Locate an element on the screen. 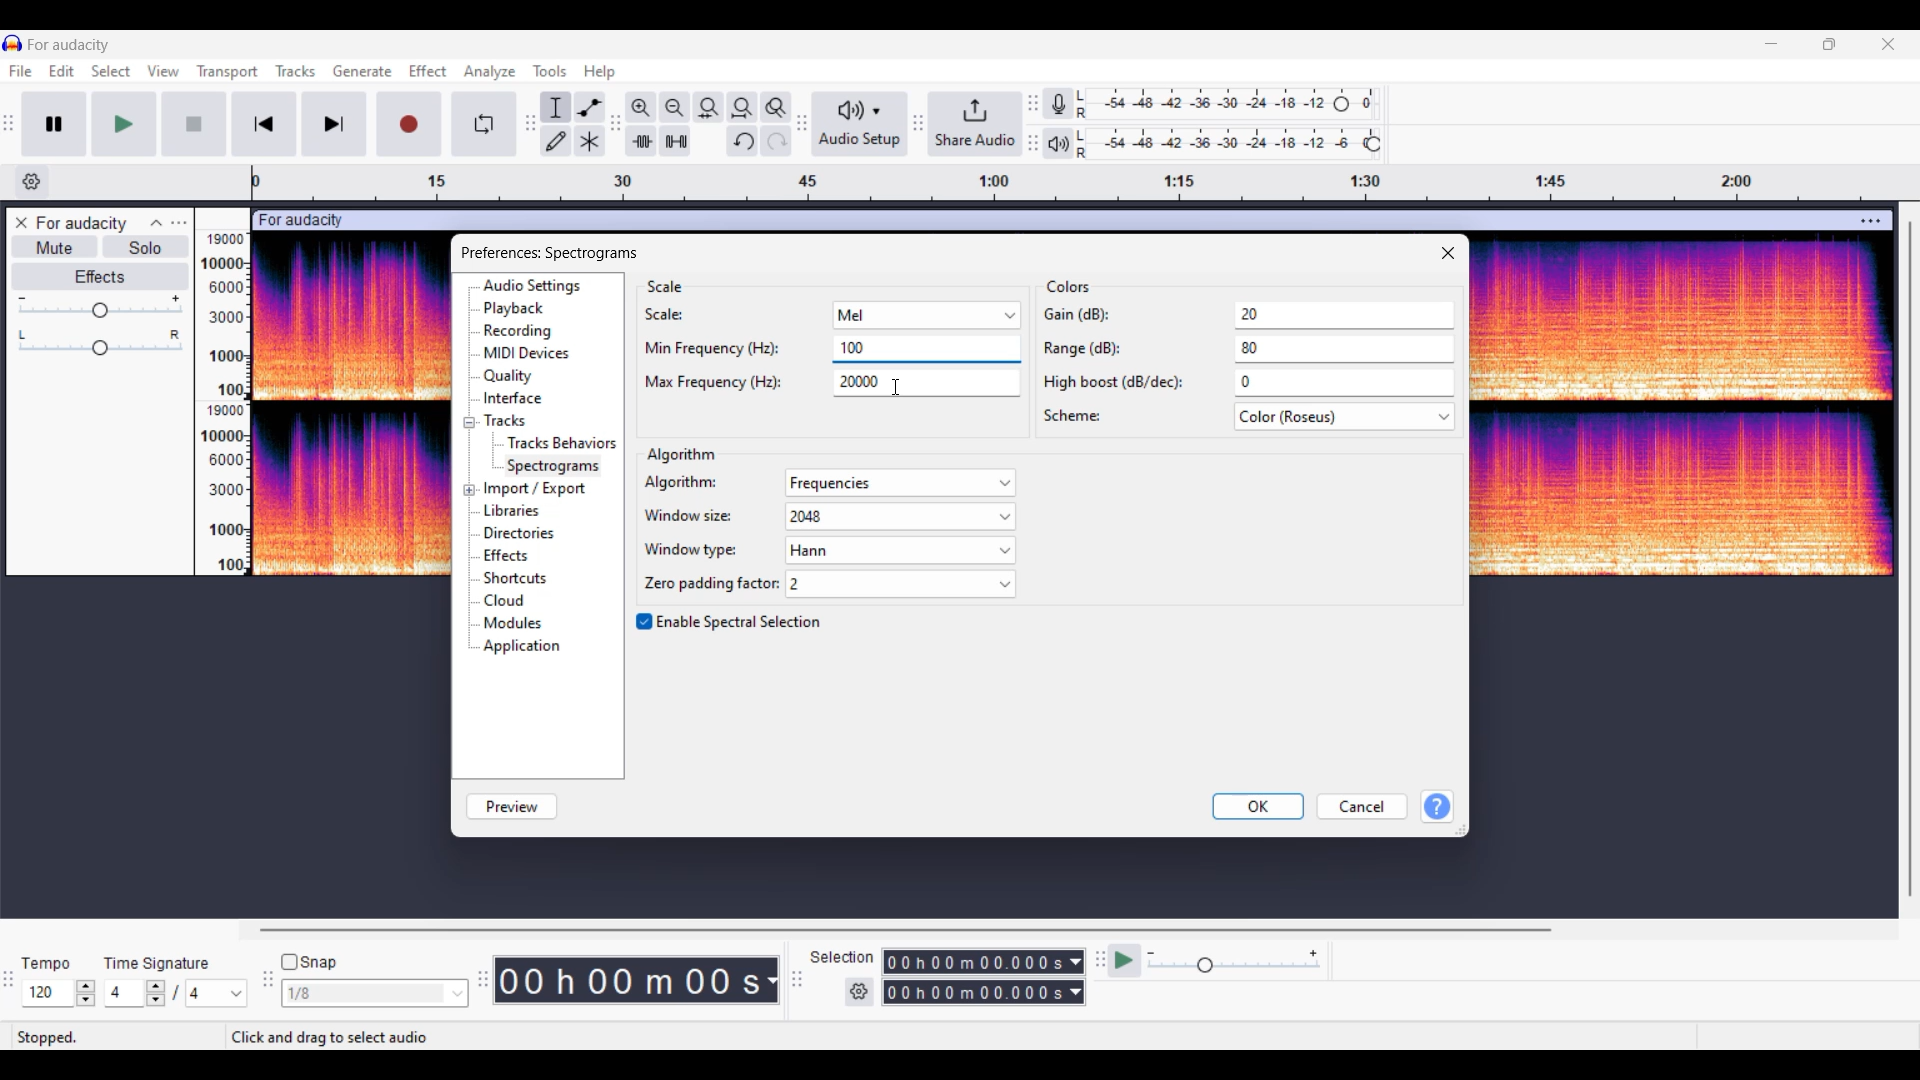  Effects is located at coordinates (99, 277).